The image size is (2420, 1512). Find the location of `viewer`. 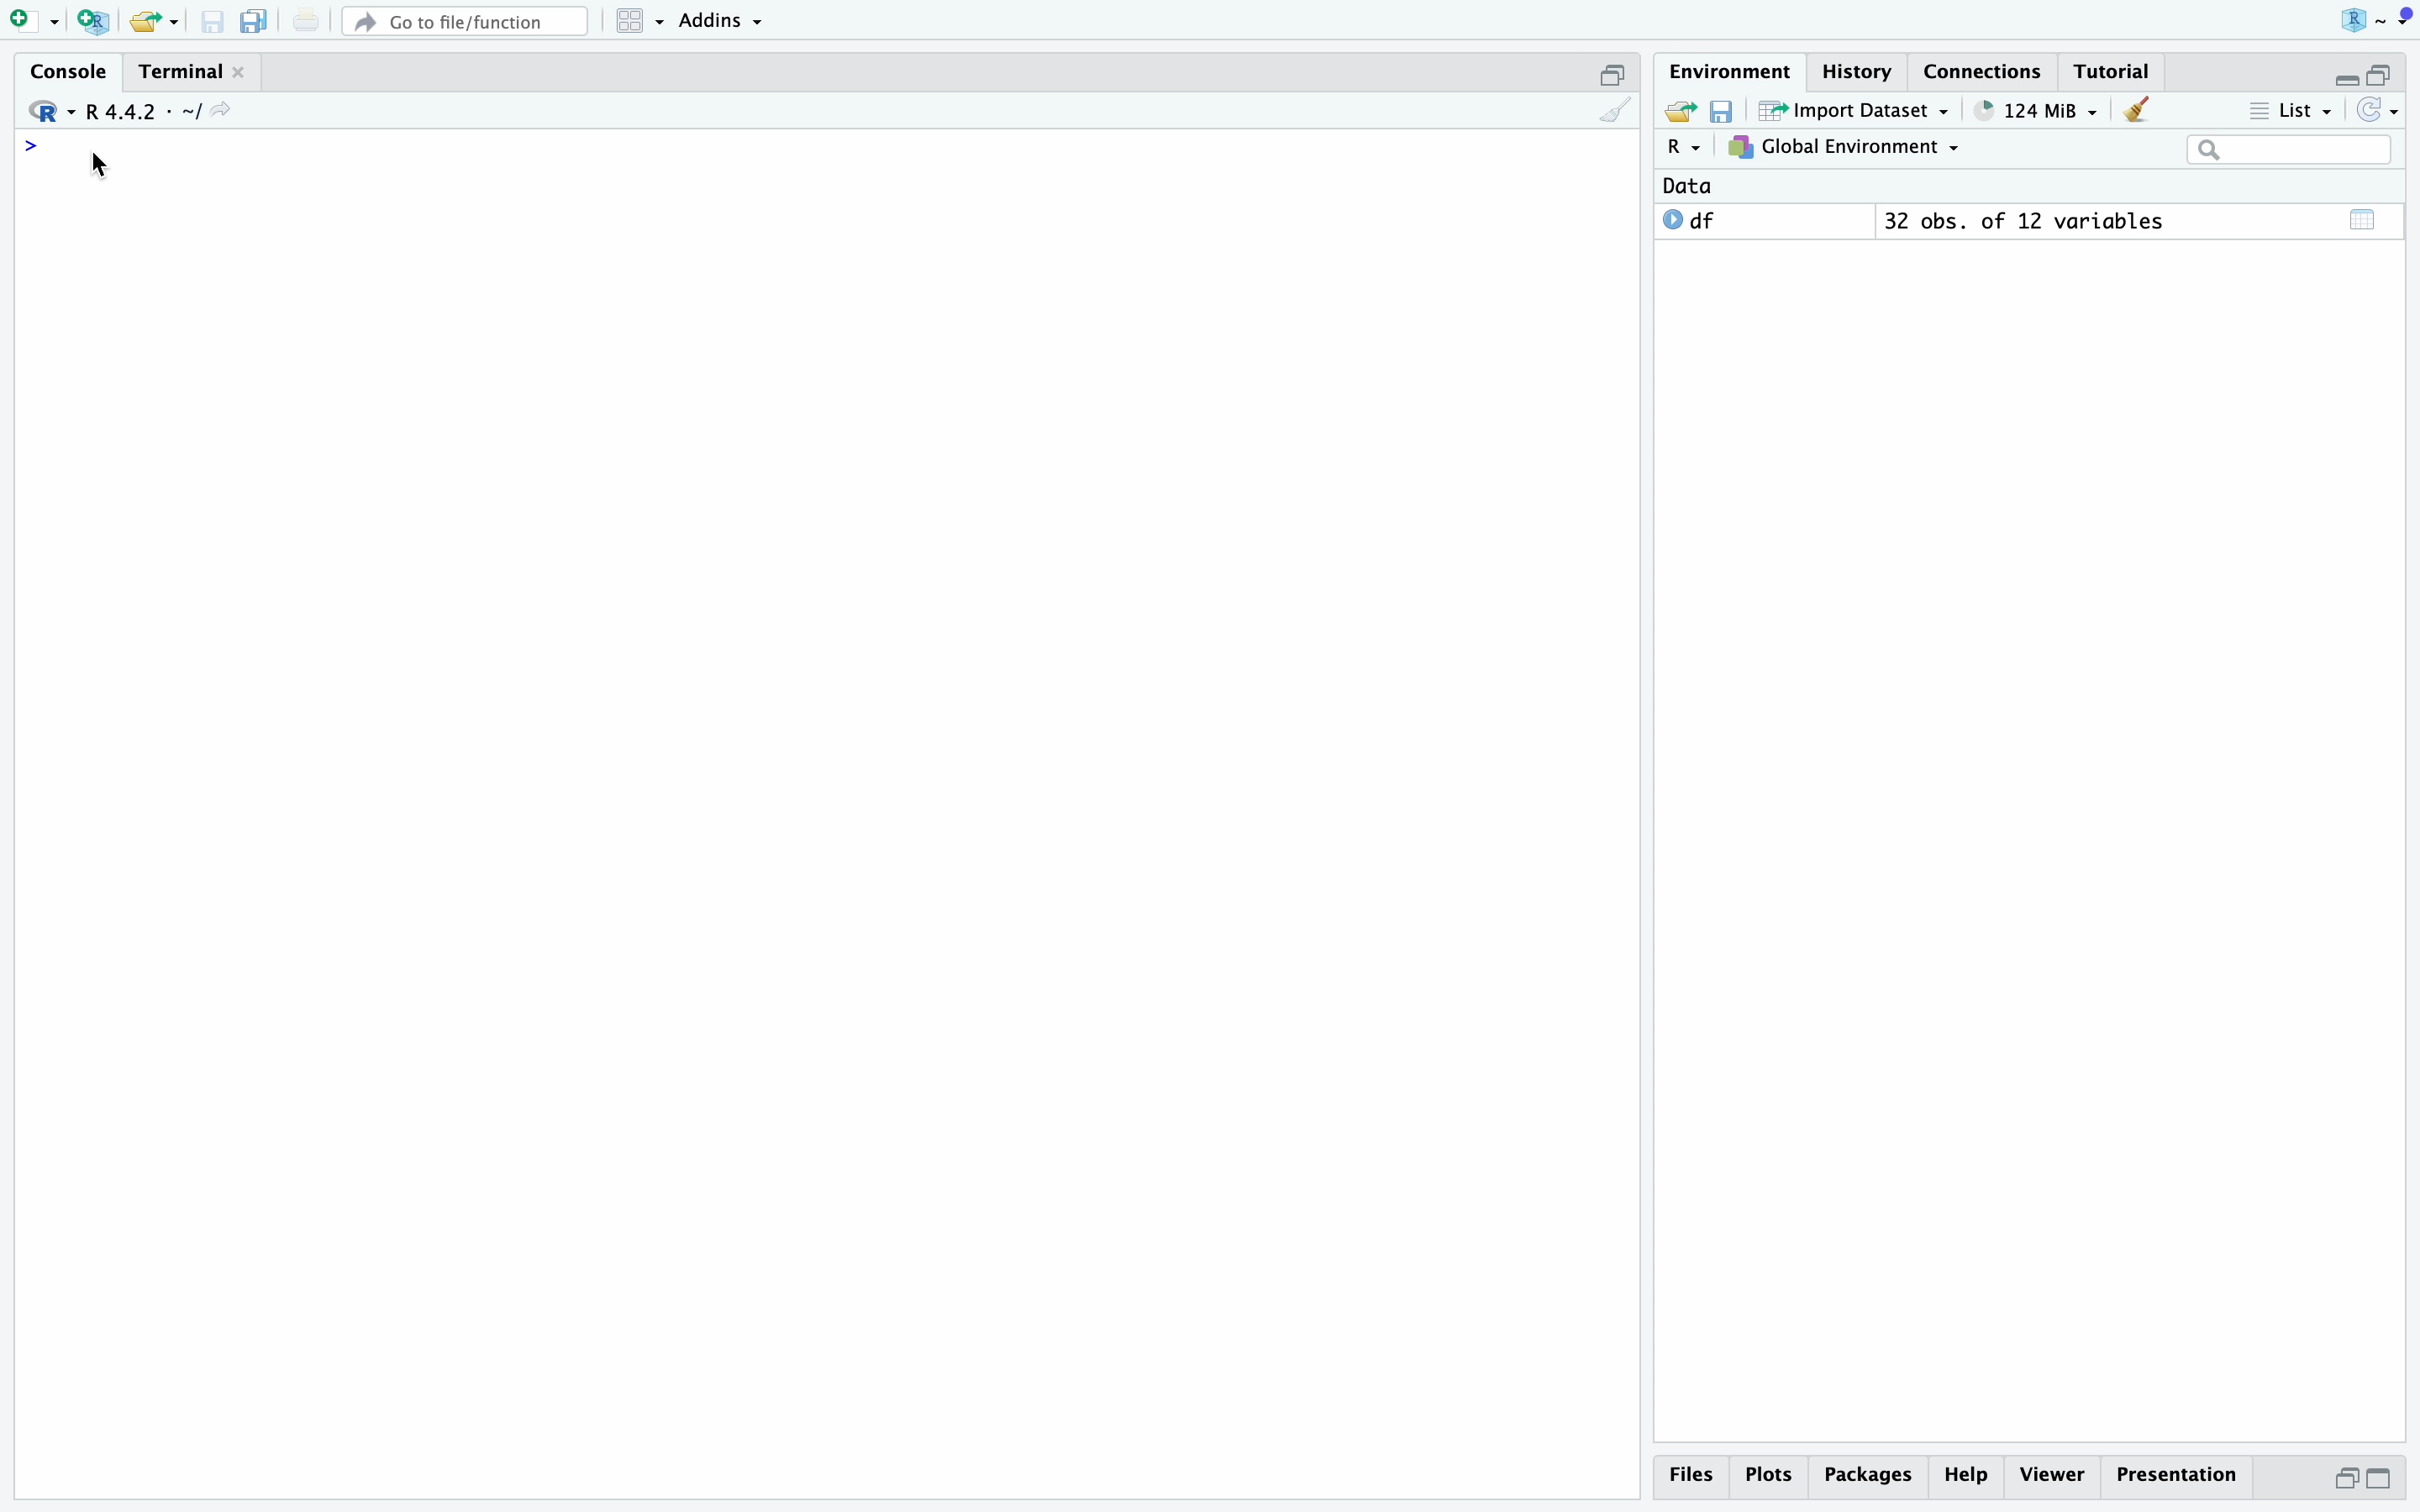

viewer is located at coordinates (2053, 1476).